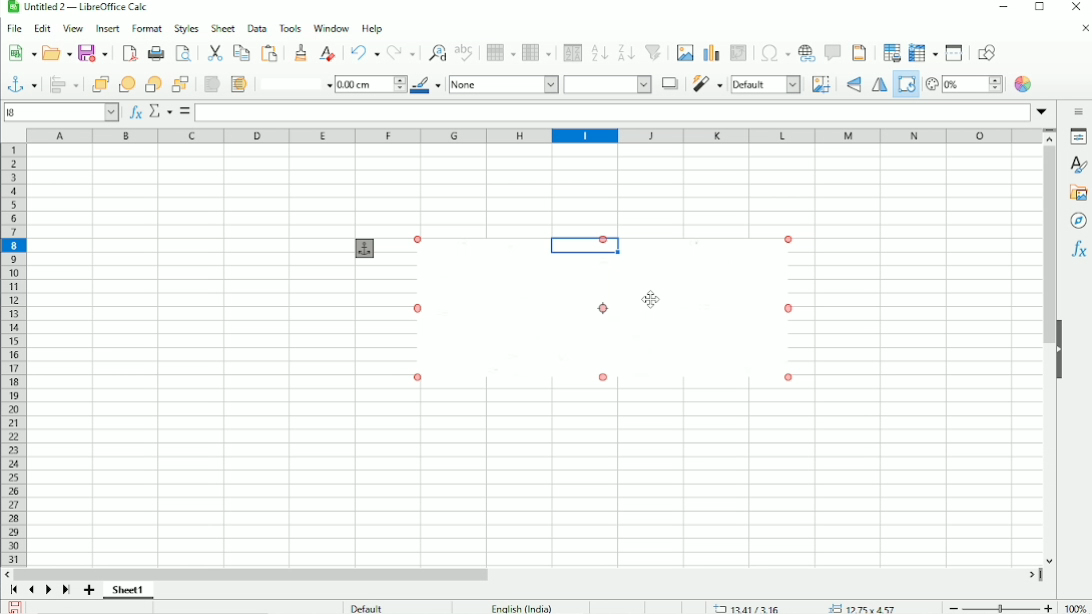 The image size is (1092, 614). What do you see at coordinates (905, 88) in the screenshot?
I see `Rotate` at bounding box center [905, 88].